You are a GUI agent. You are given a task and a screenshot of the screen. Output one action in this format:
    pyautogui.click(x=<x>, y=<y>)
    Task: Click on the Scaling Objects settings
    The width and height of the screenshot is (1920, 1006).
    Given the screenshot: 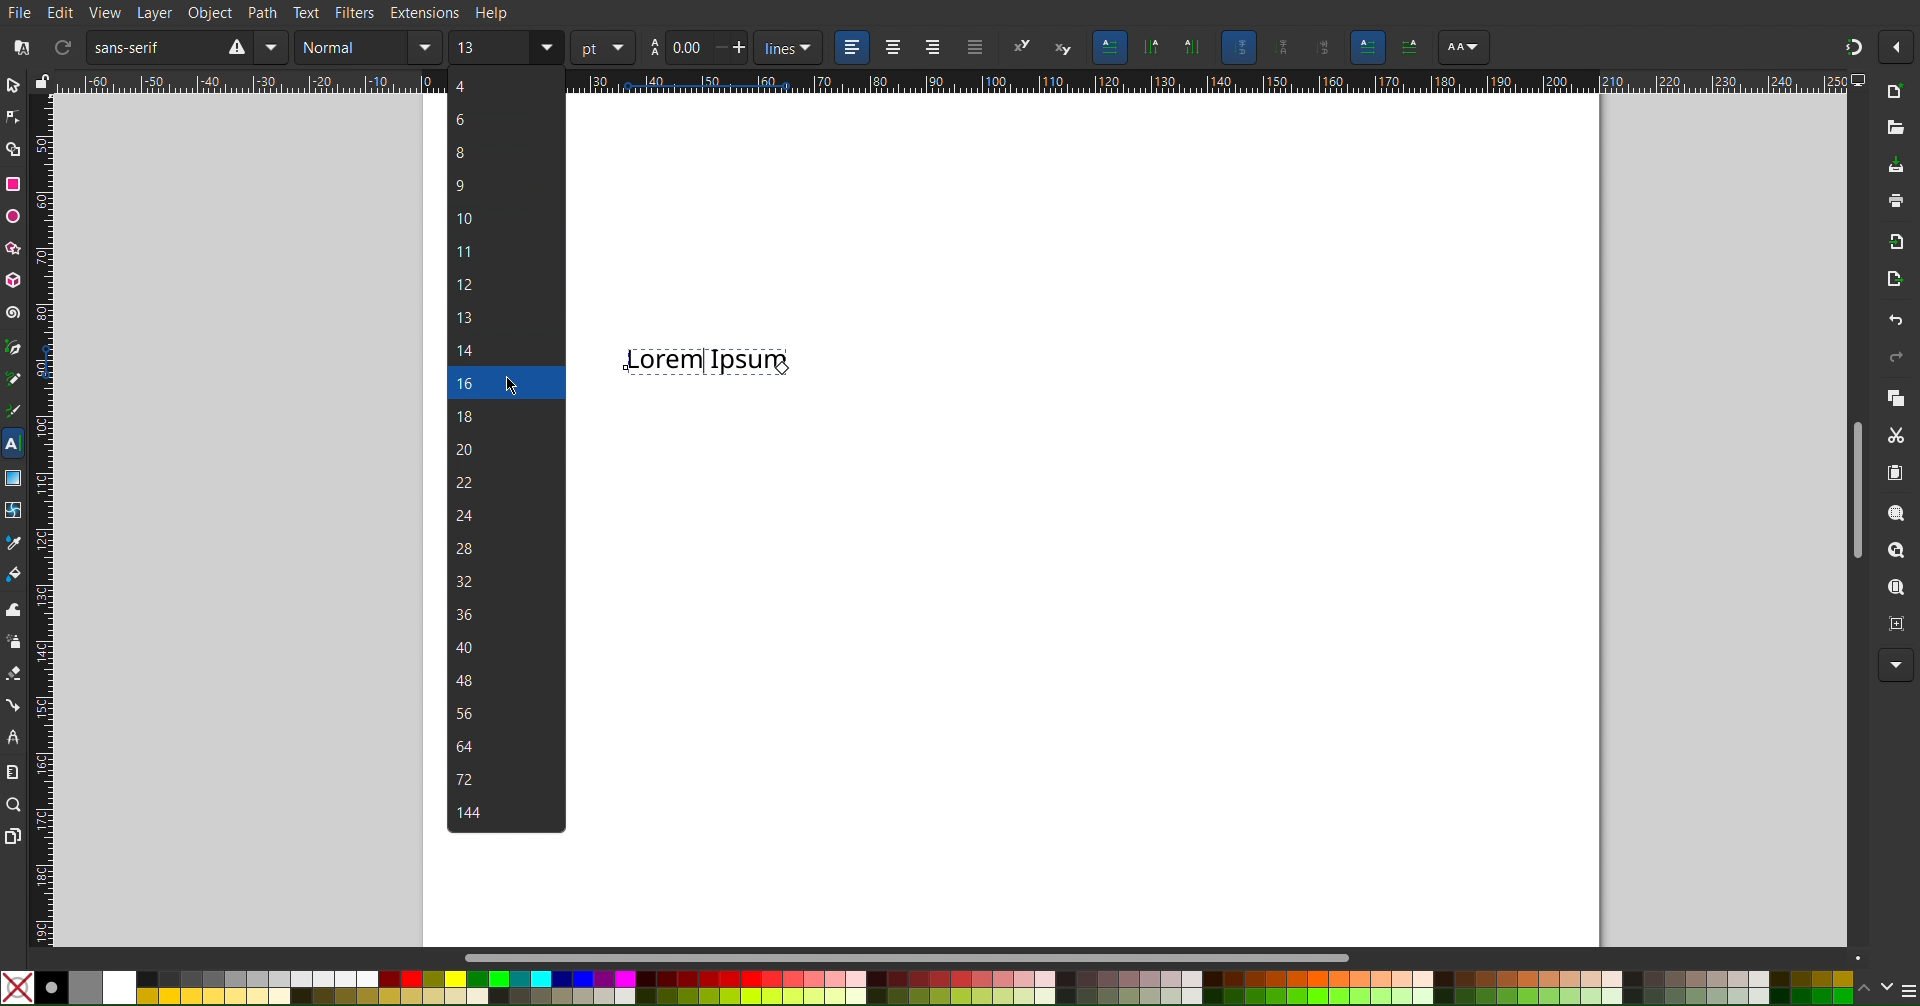 What is the action you would take?
    pyautogui.click(x=1152, y=47)
    